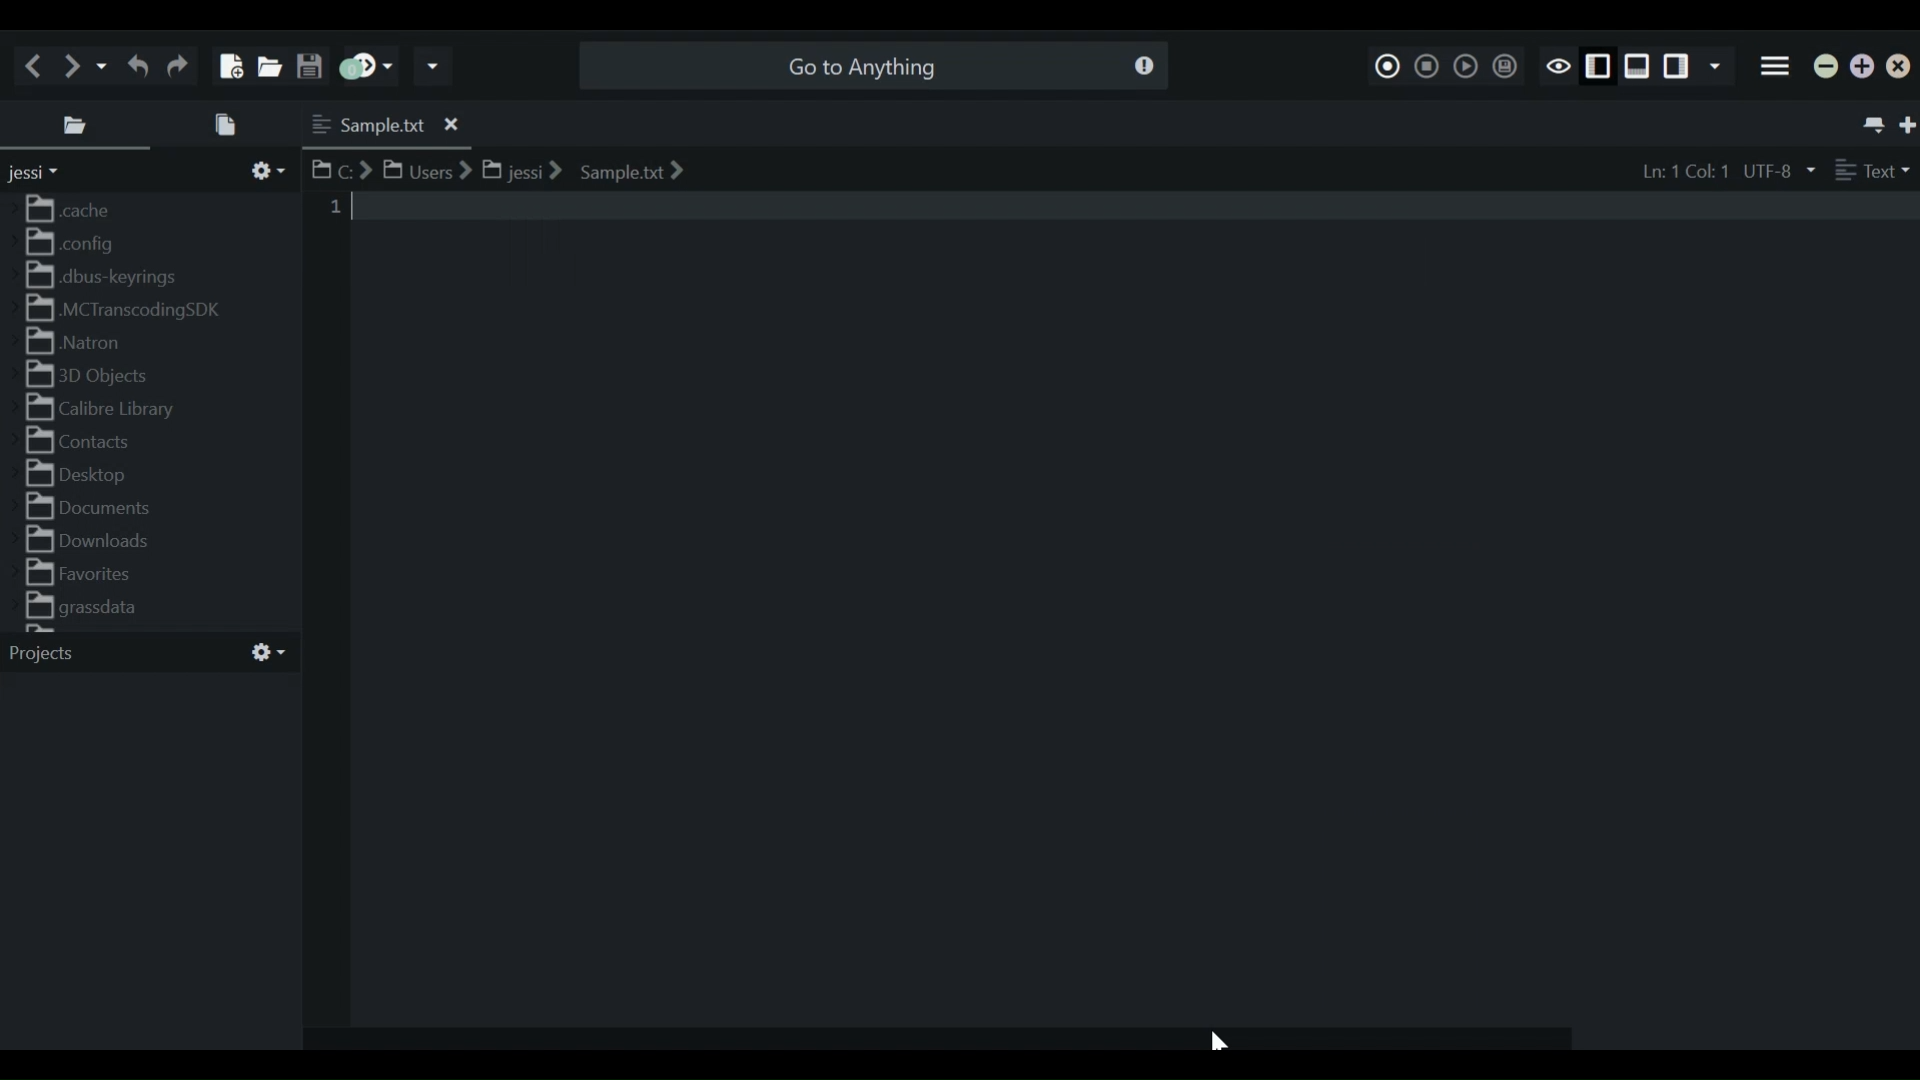  I want to click on List all tabs, so click(1871, 124).